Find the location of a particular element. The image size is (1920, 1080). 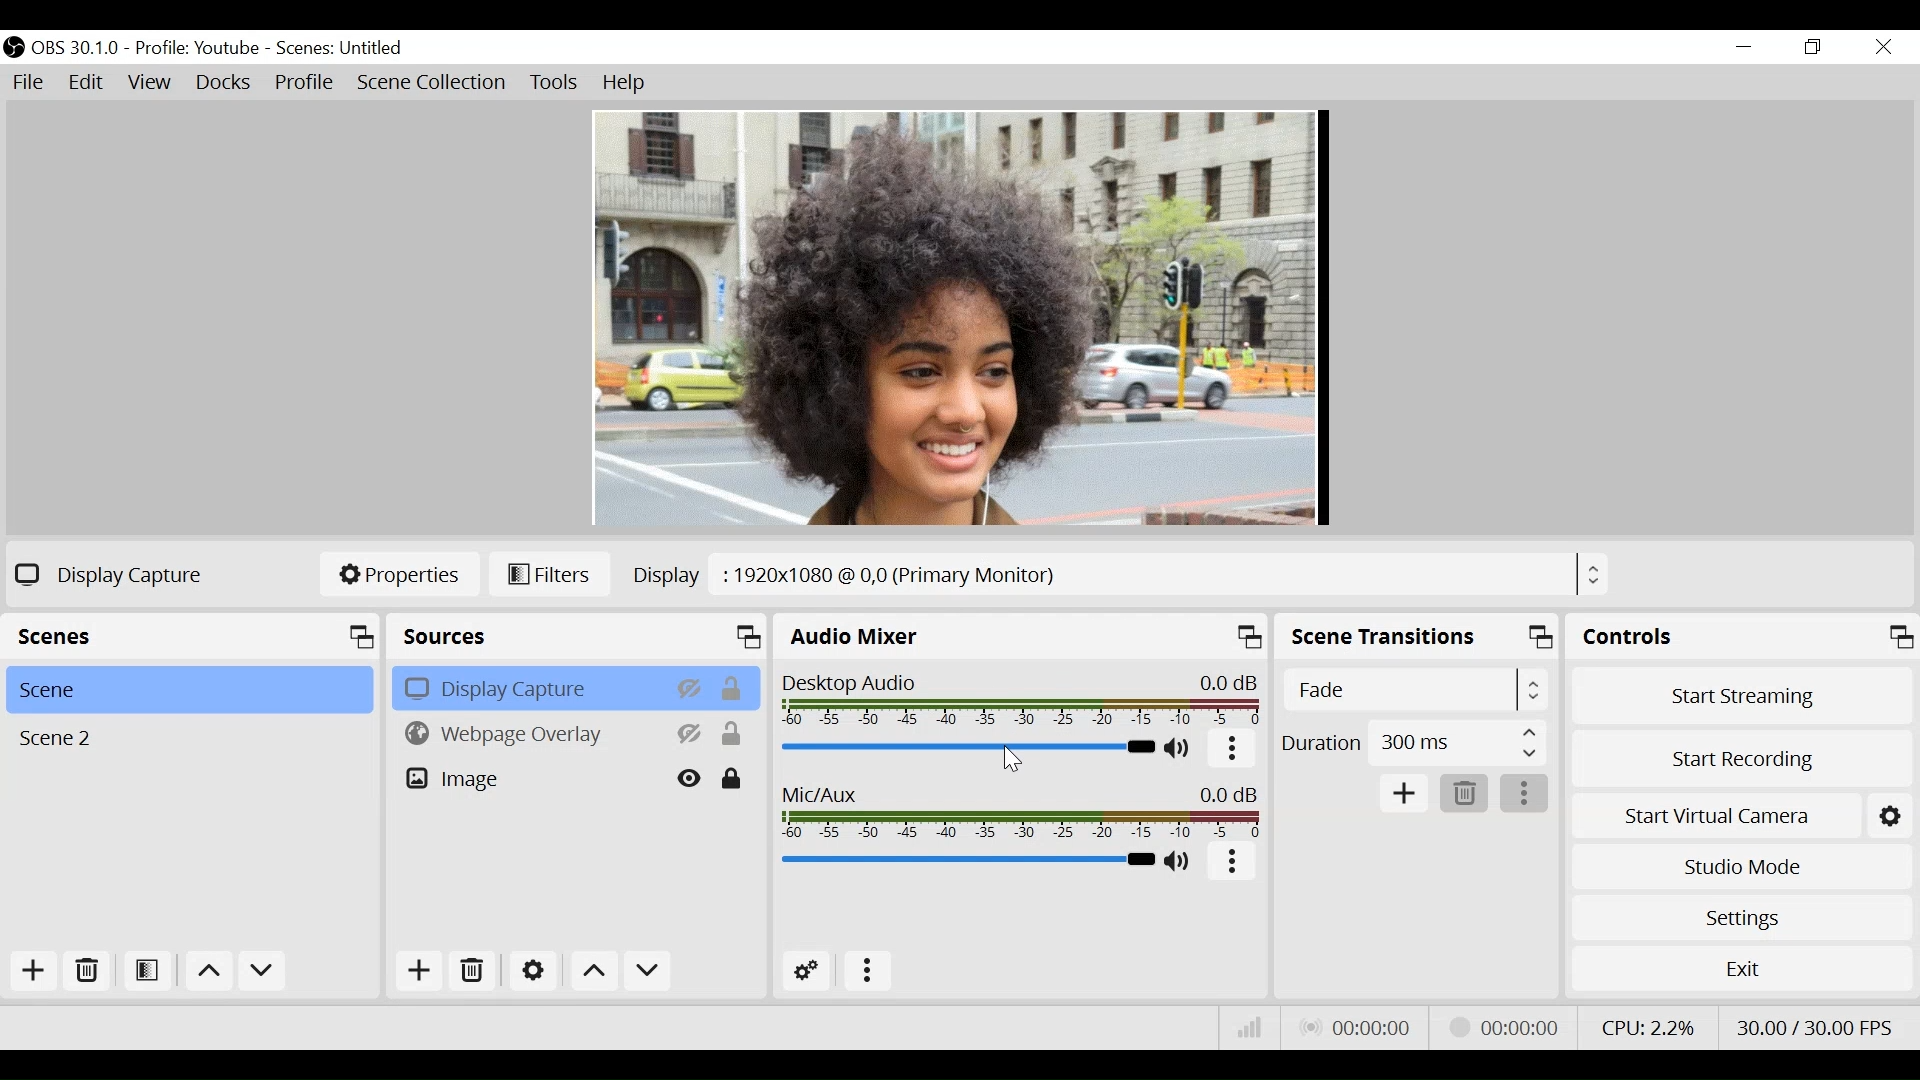

View is located at coordinates (149, 83).